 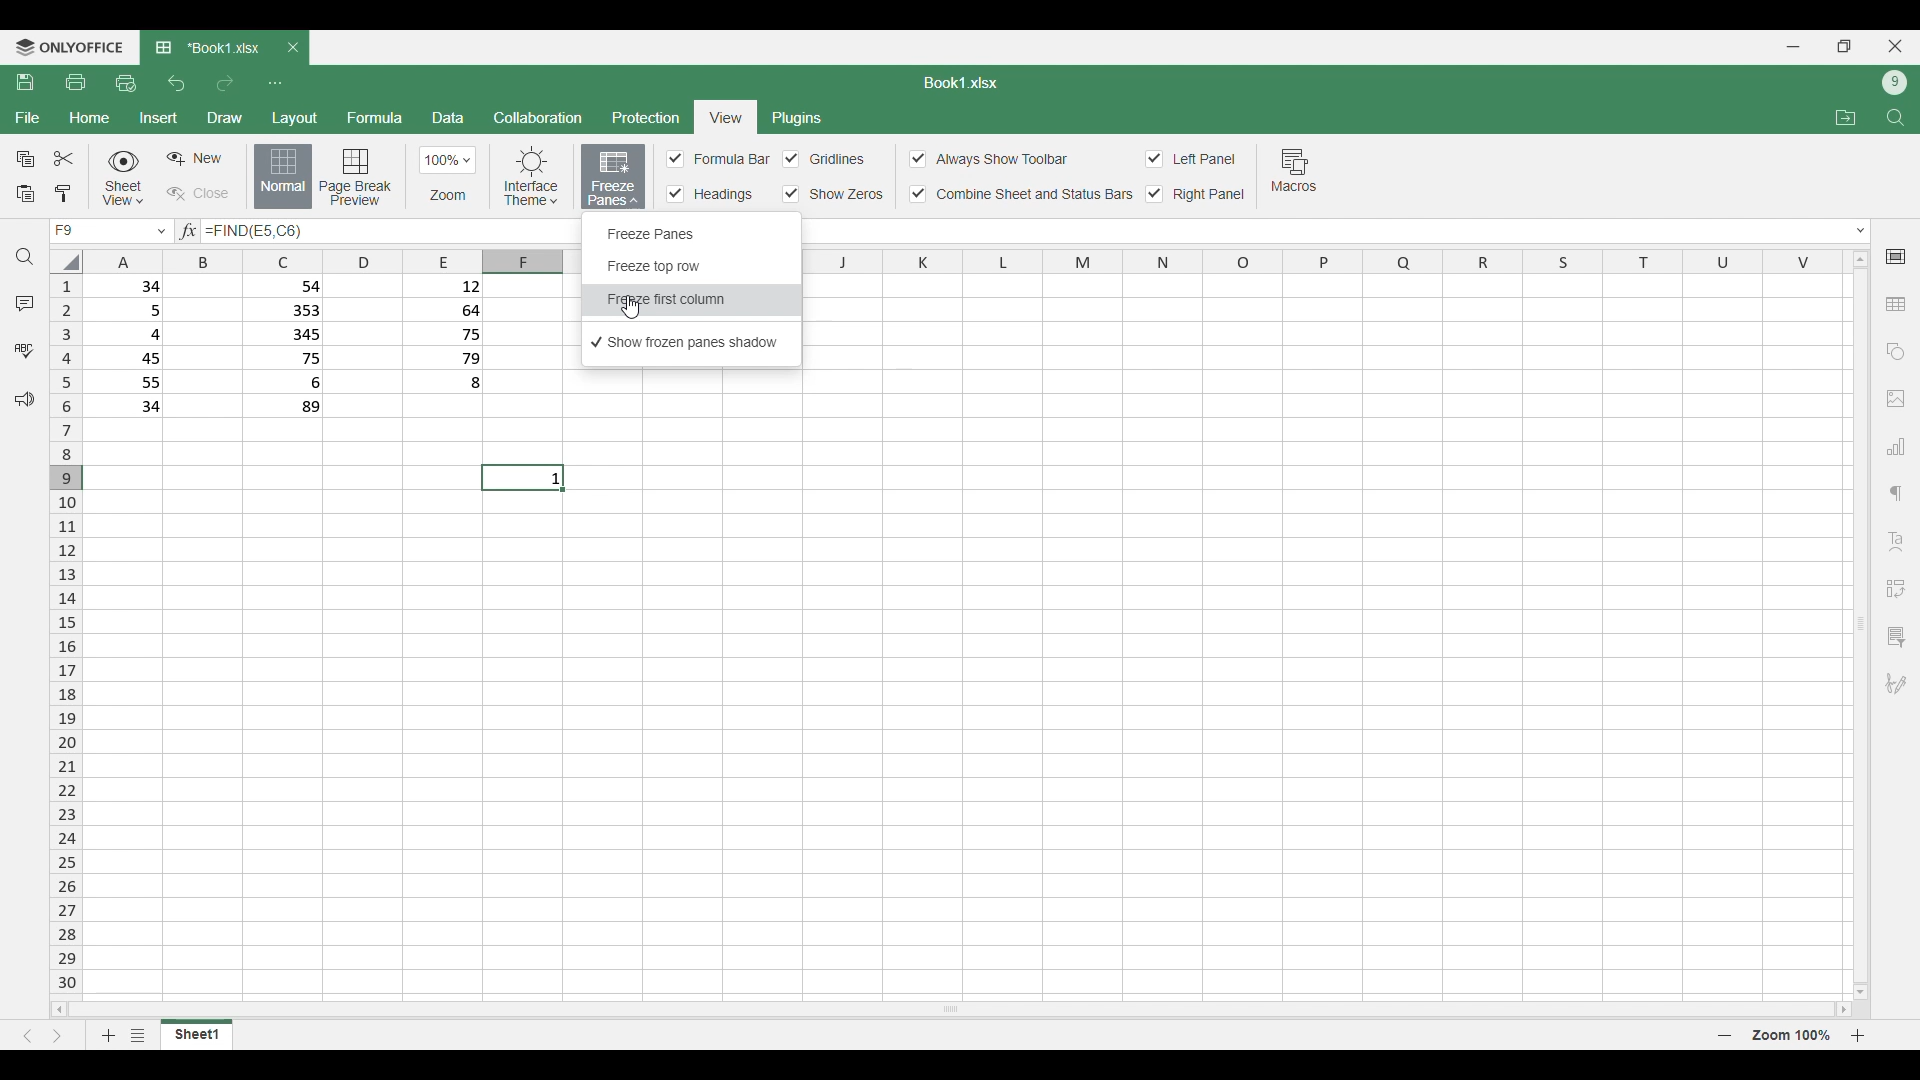 What do you see at coordinates (823, 159) in the screenshot?
I see `Toggles for each cell` at bounding box center [823, 159].